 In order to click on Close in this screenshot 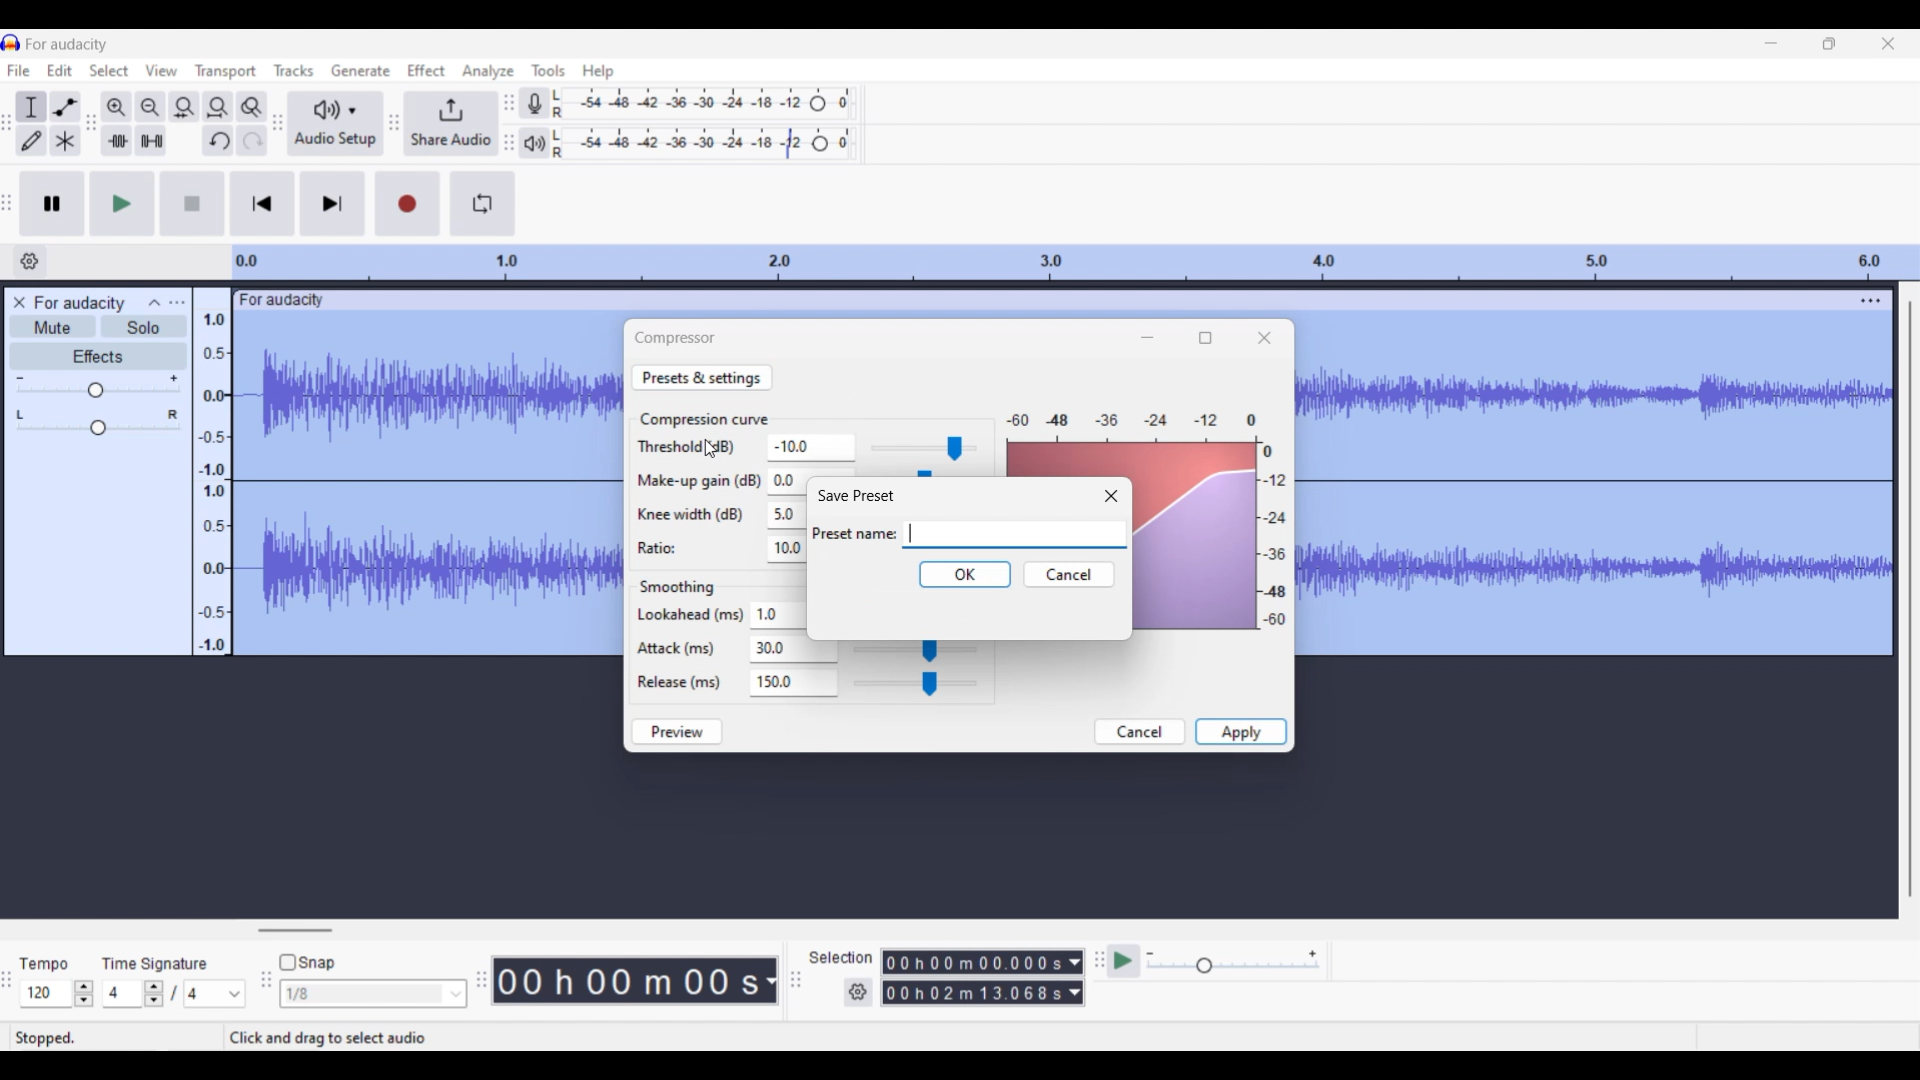, I will do `click(1112, 496)`.